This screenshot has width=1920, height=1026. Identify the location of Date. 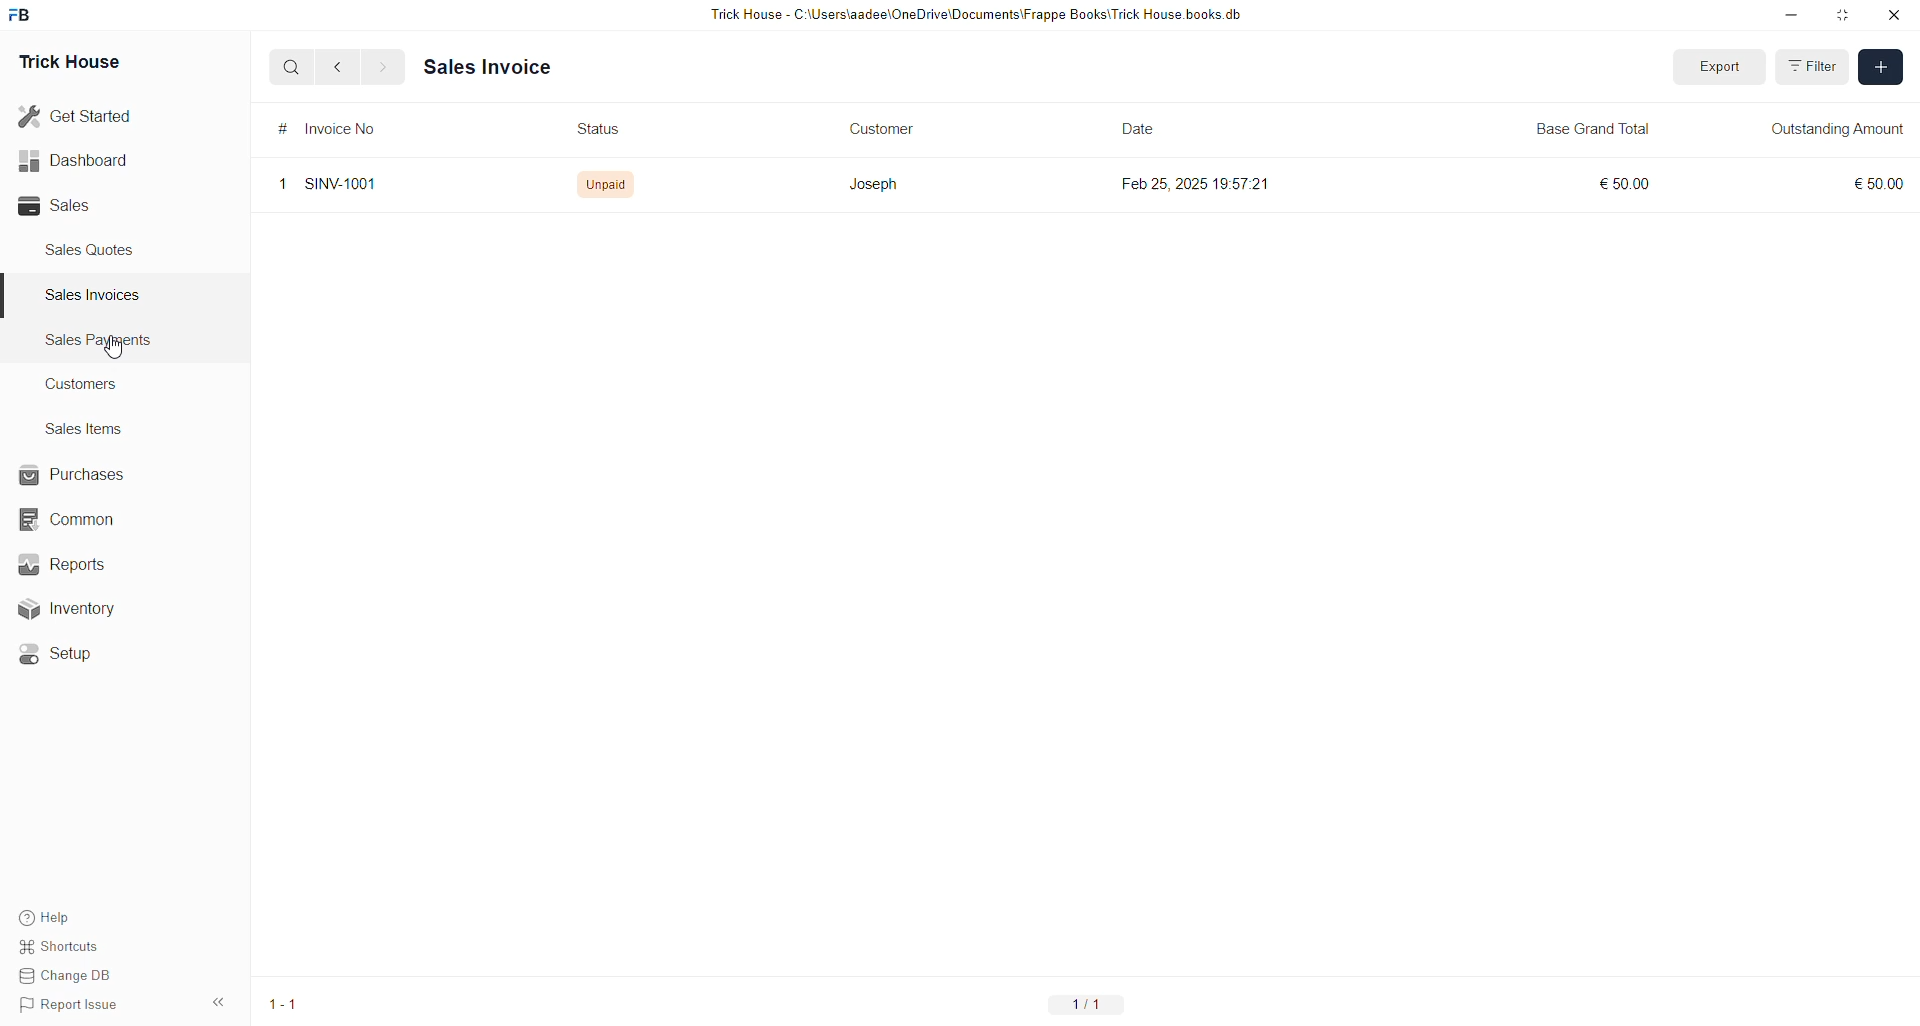
(1139, 128).